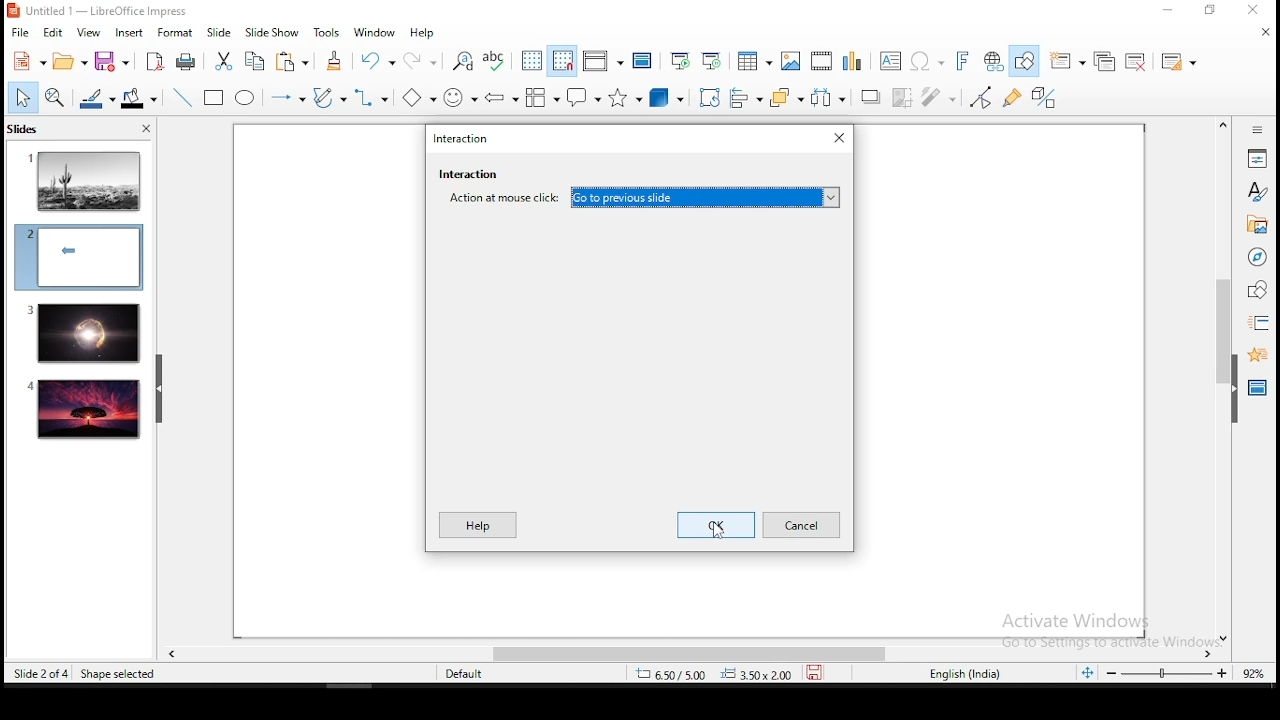 The image size is (1280, 720). Describe the element at coordinates (275, 33) in the screenshot. I see `slide show` at that location.